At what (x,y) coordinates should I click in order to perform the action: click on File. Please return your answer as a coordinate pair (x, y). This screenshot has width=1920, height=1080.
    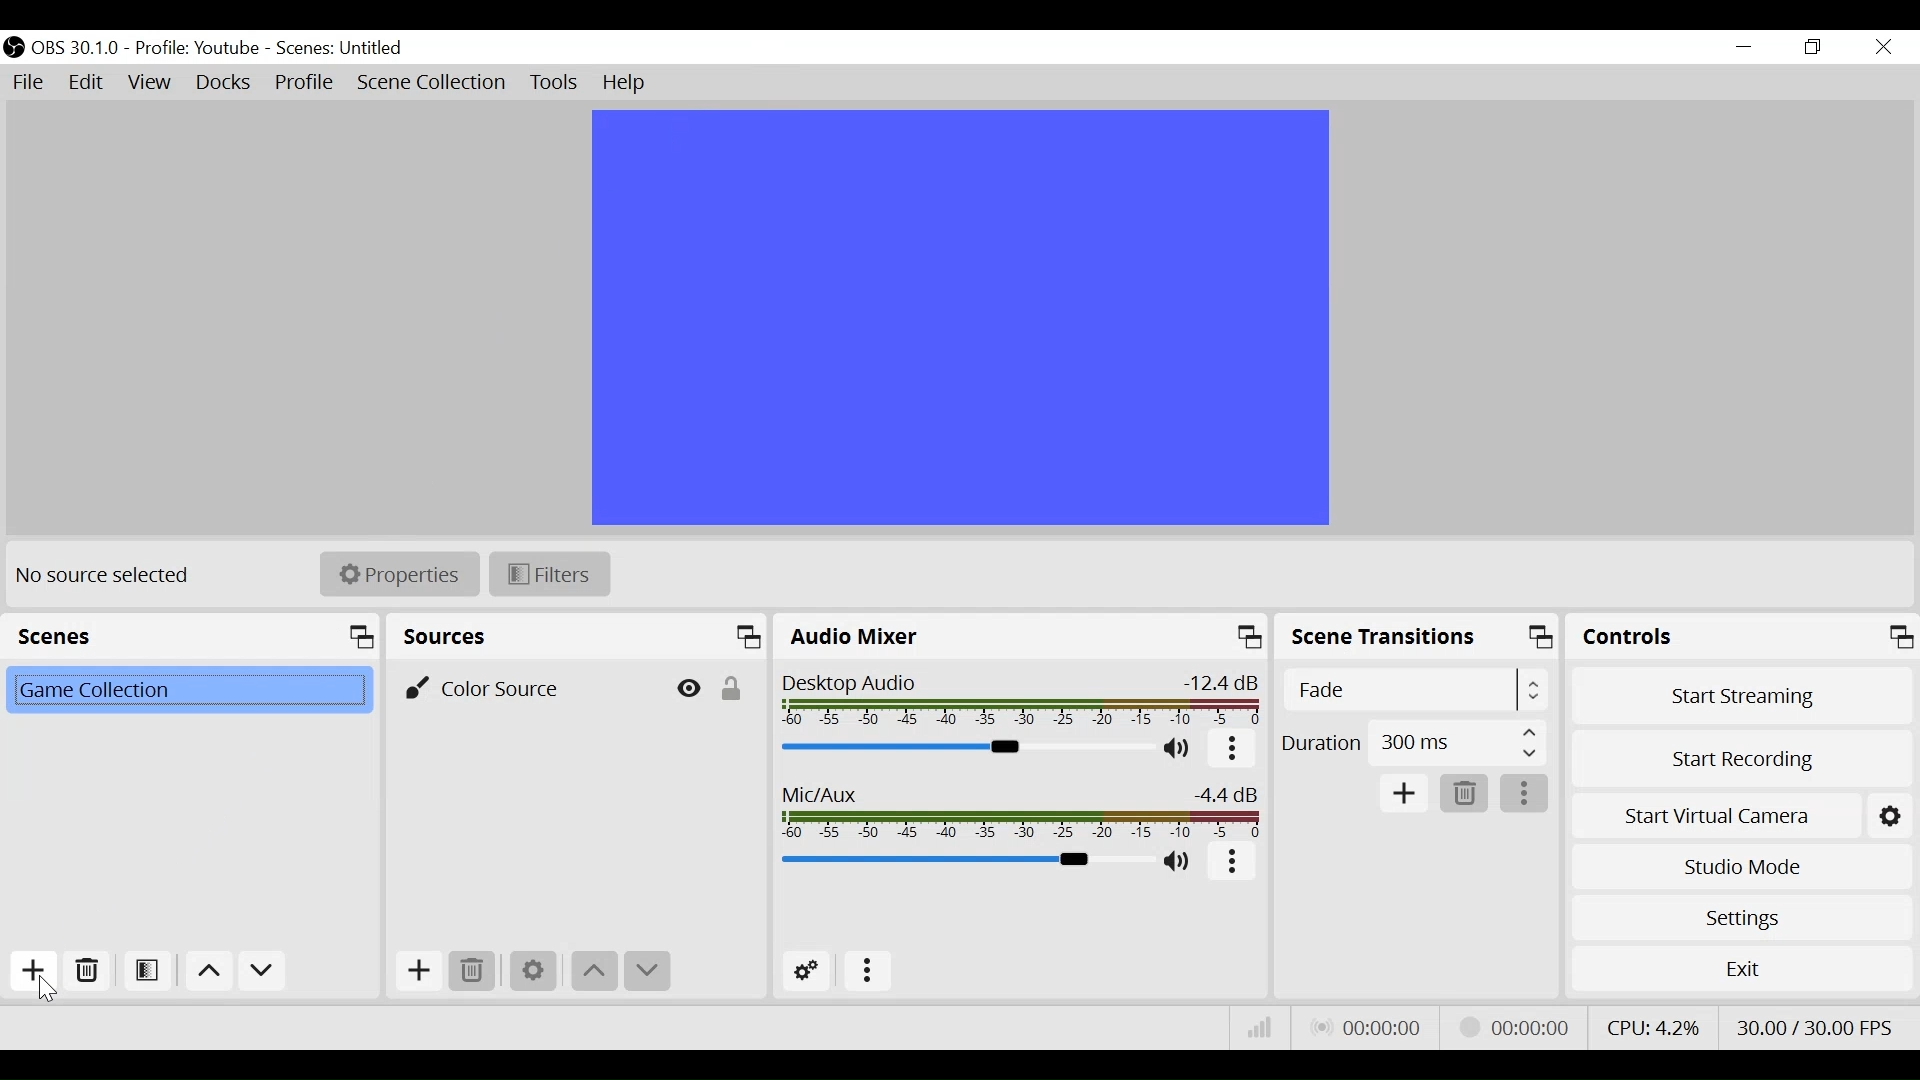
    Looking at the image, I should click on (28, 81).